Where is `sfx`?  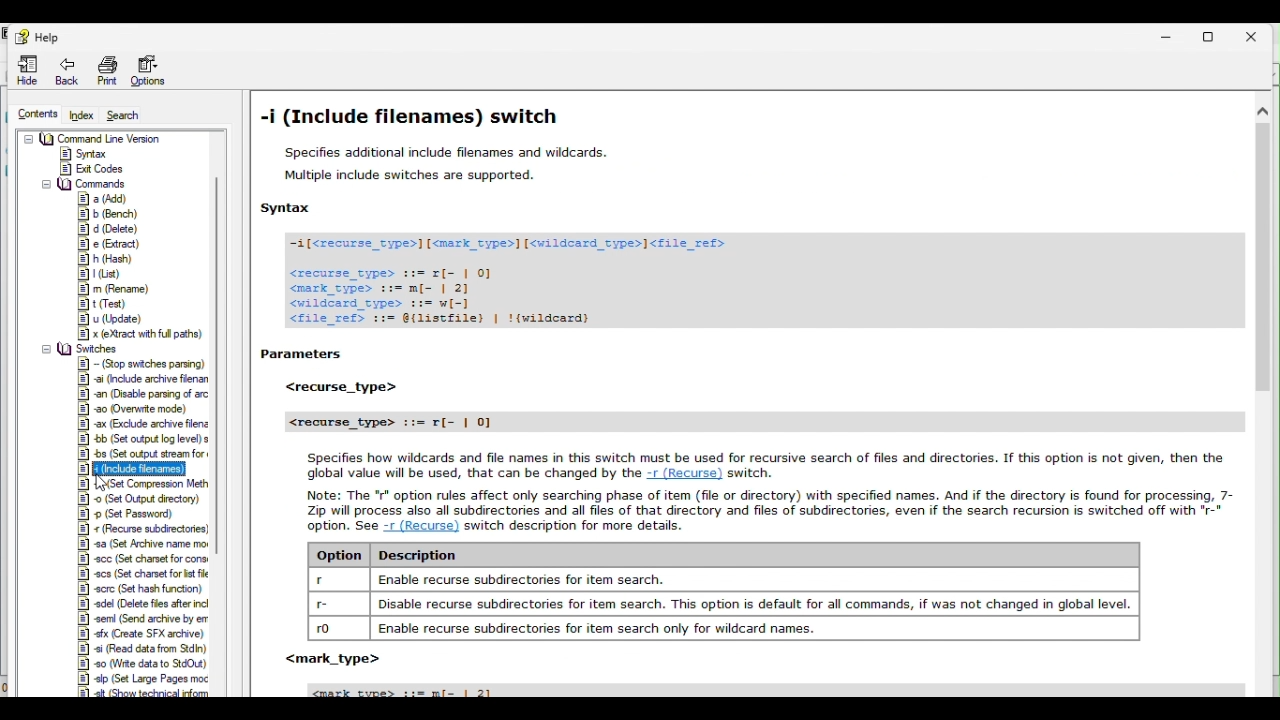
sfx is located at coordinates (143, 635).